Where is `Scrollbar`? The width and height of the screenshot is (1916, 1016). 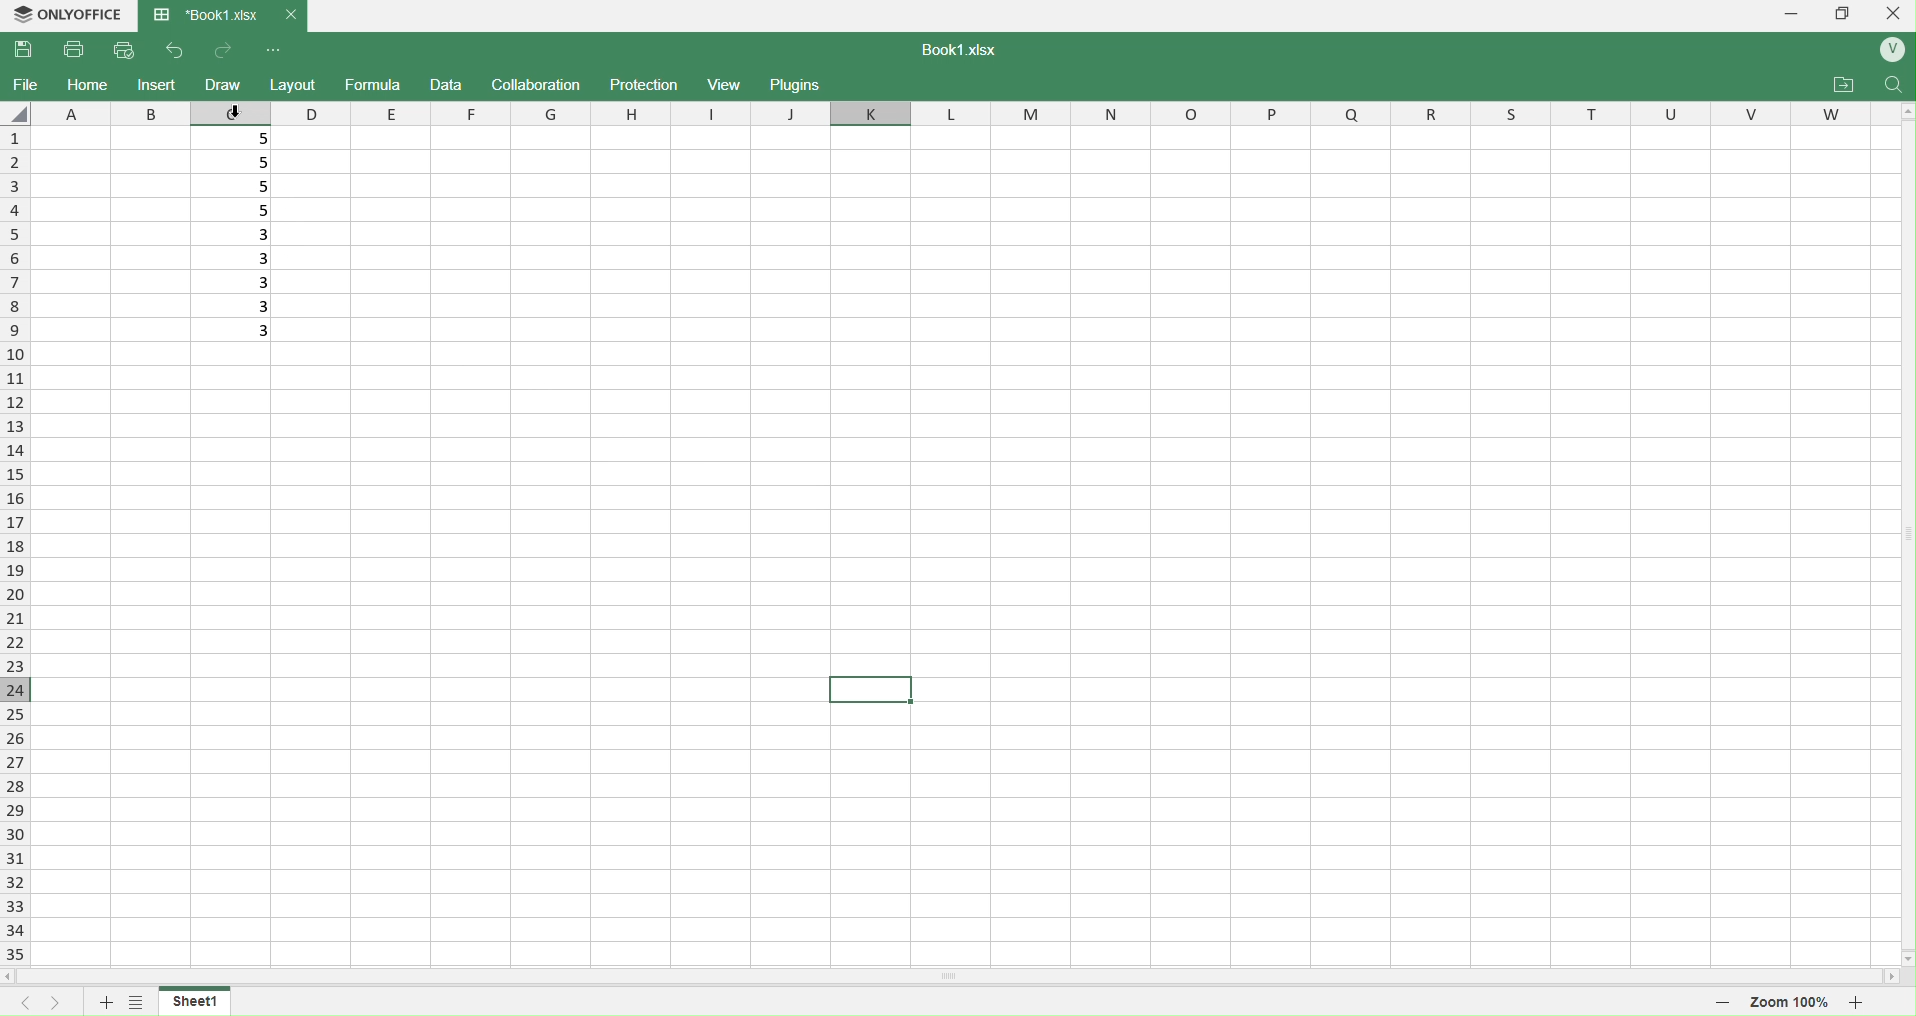 Scrollbar is located at coordinates (1903, 528).